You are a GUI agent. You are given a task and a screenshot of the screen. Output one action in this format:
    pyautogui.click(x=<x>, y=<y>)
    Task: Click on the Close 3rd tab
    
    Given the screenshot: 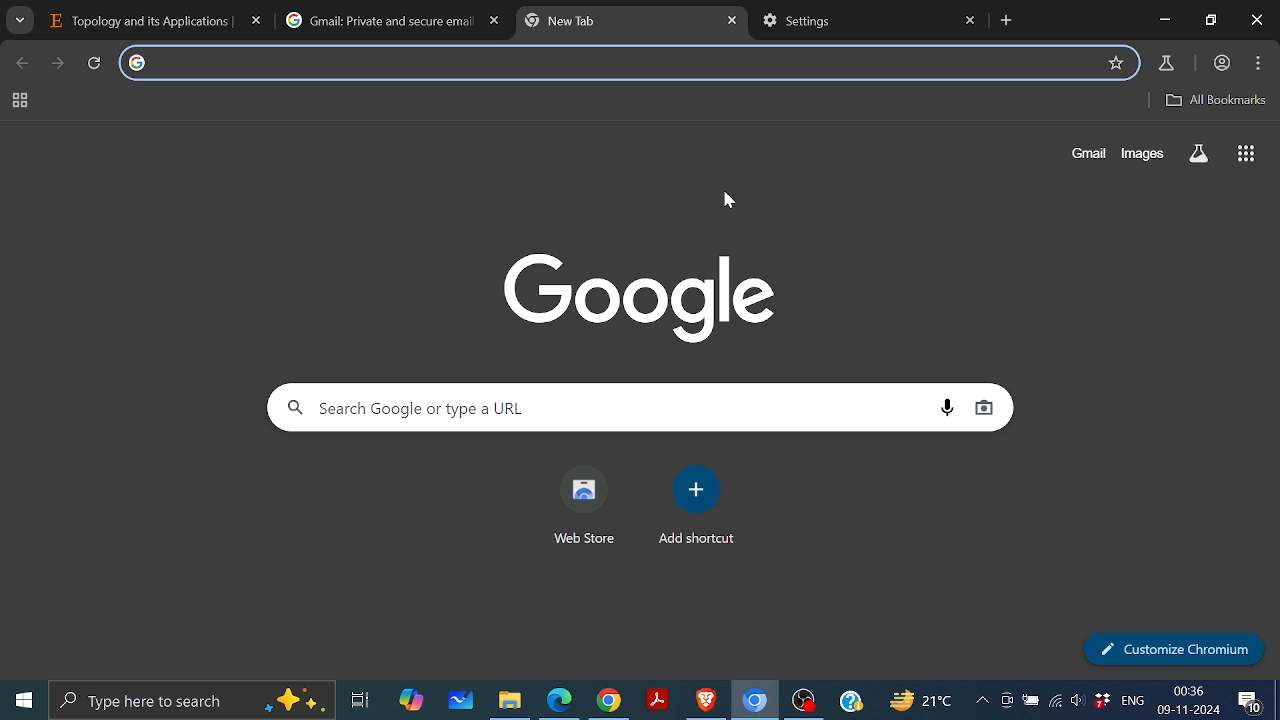 What is the action you would take?
    pyautogui.click(x=732, y=20)
    